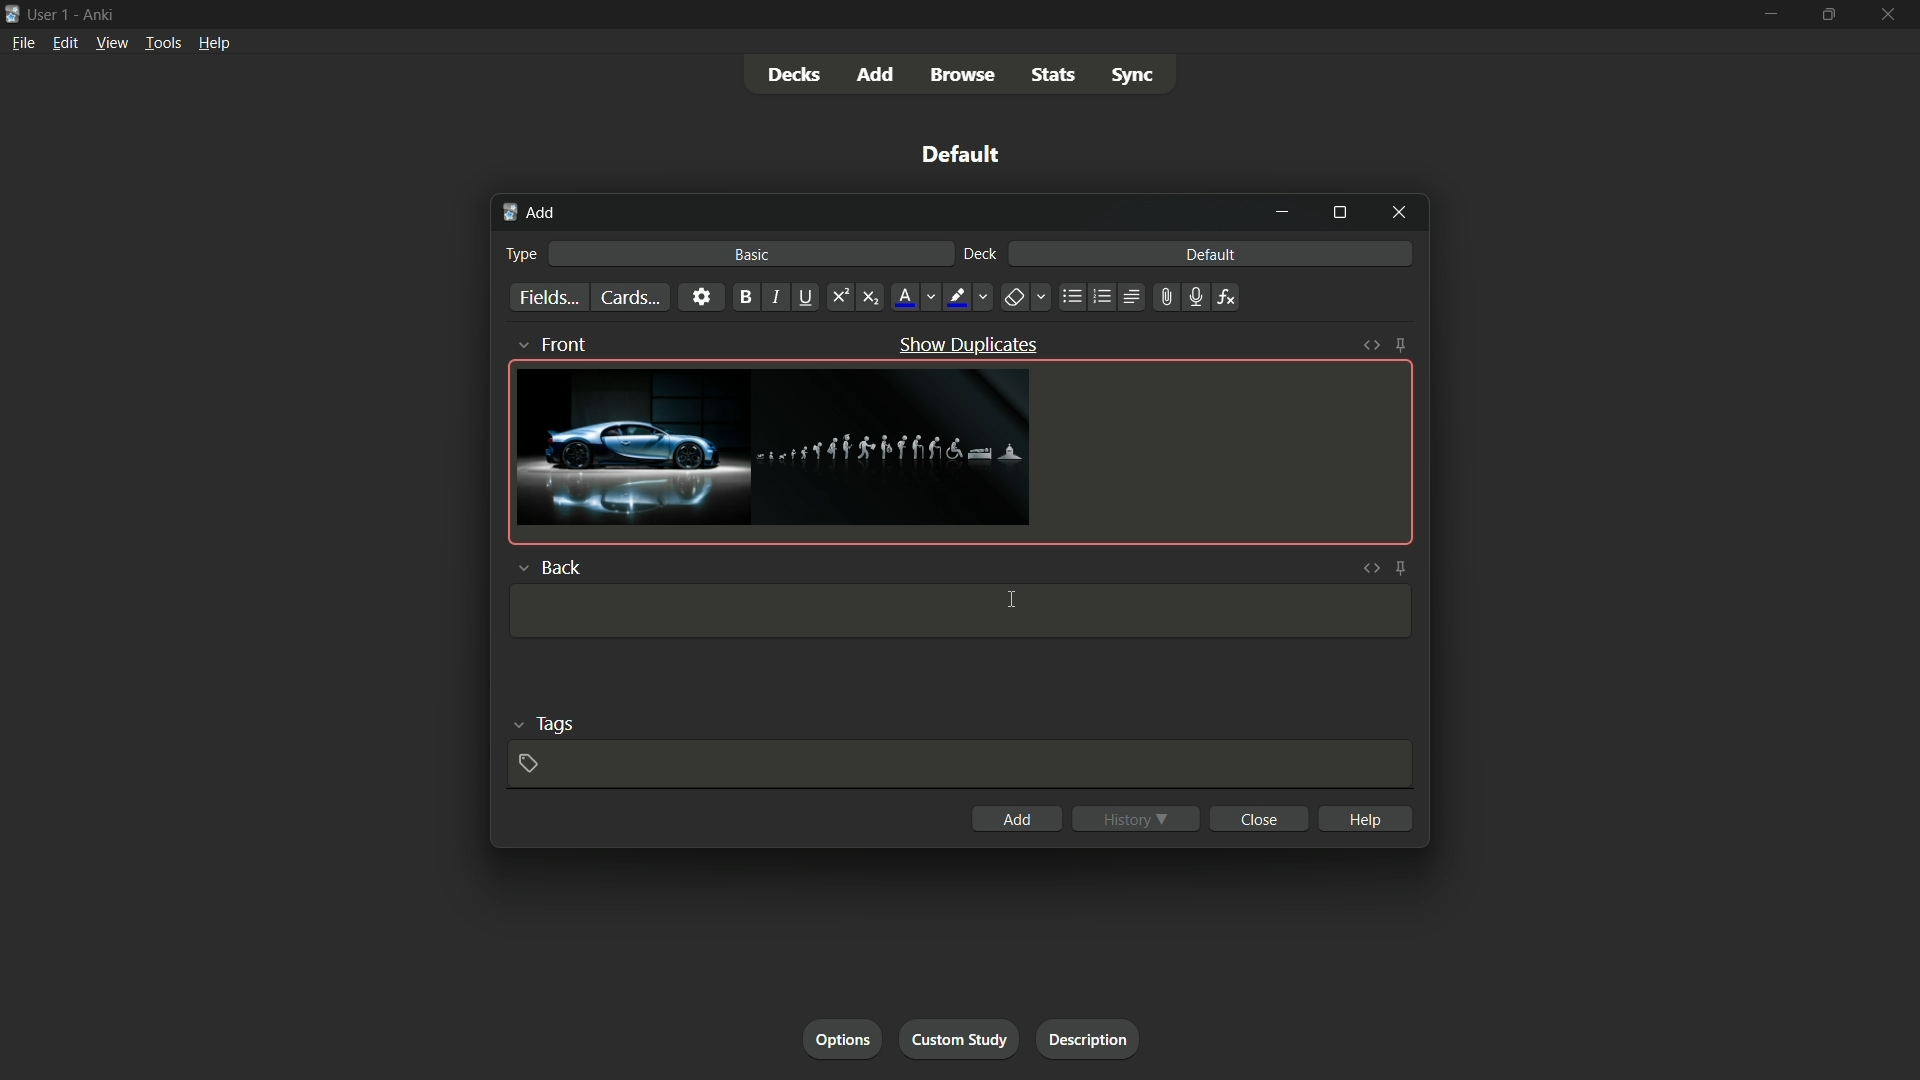 The height and width of the screenshot is (1080, 1920). I want to click on toggle html editor, so click(1370, 568).